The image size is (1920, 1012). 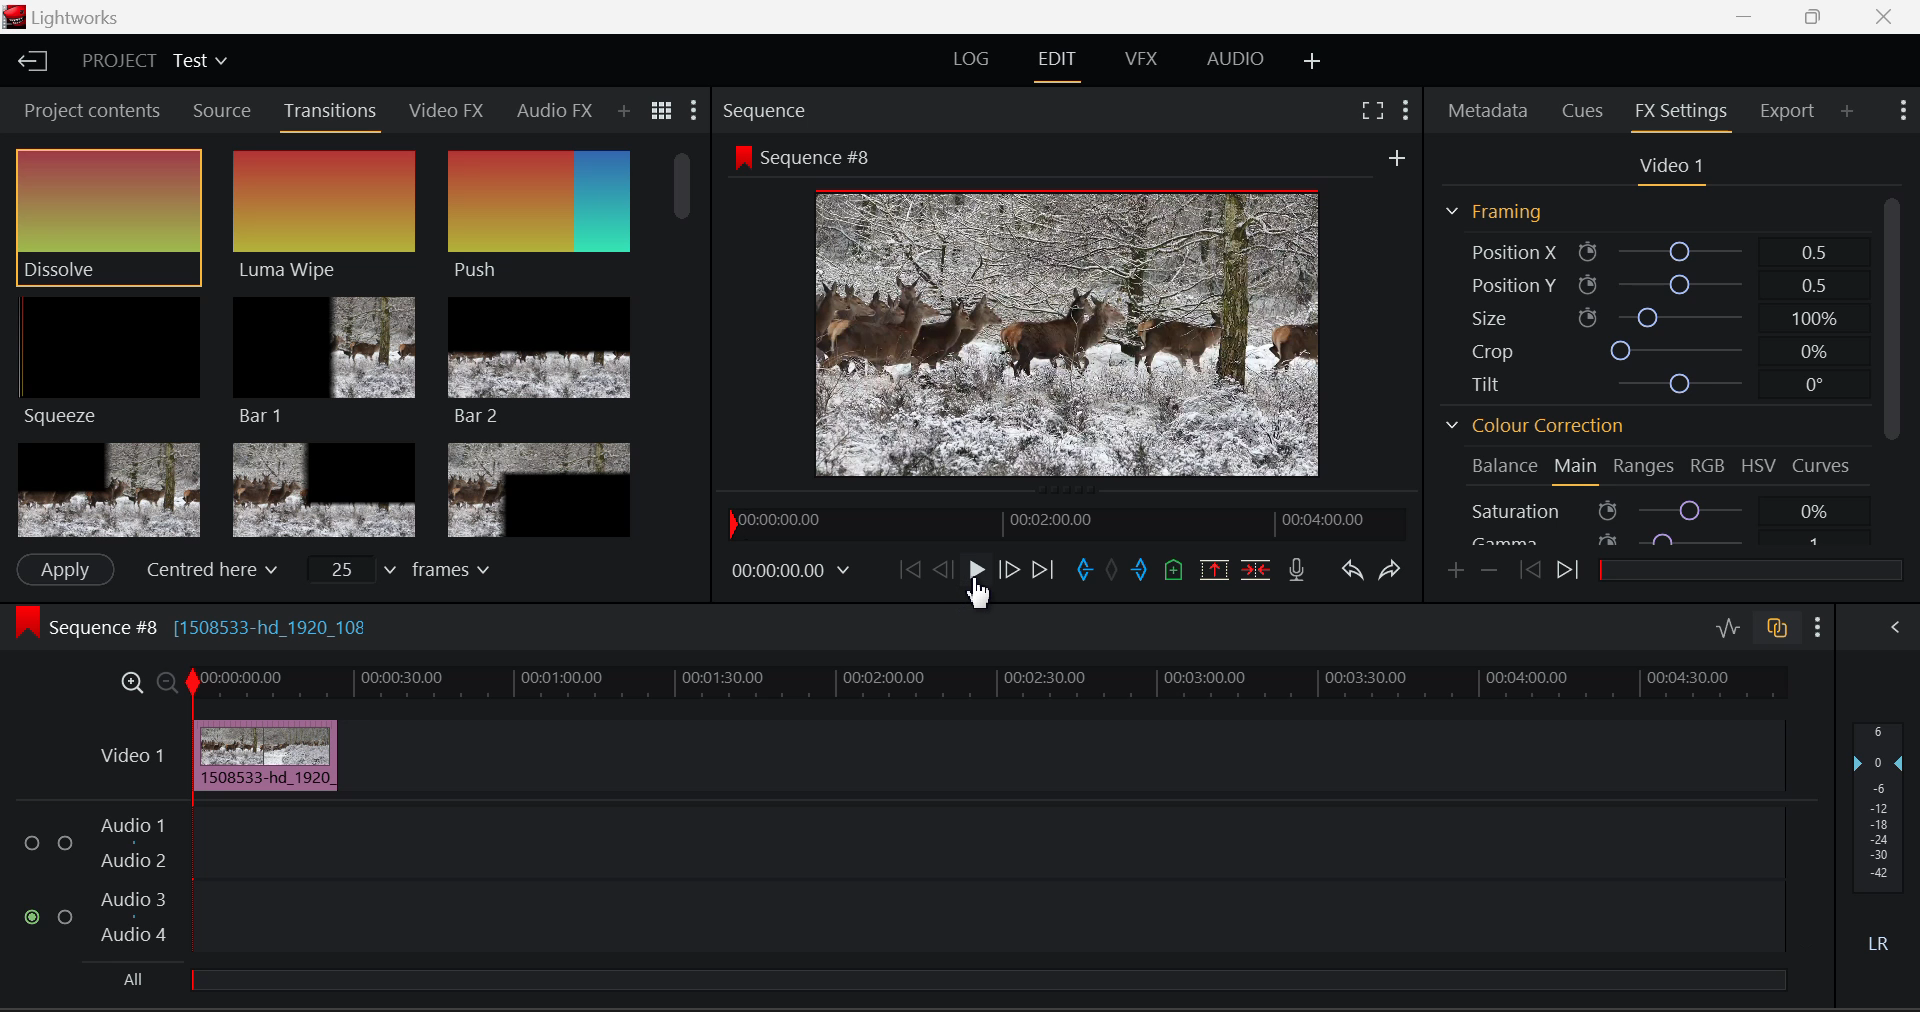 I want to click on Timeline Zoom In, so click(x=132, y=682).